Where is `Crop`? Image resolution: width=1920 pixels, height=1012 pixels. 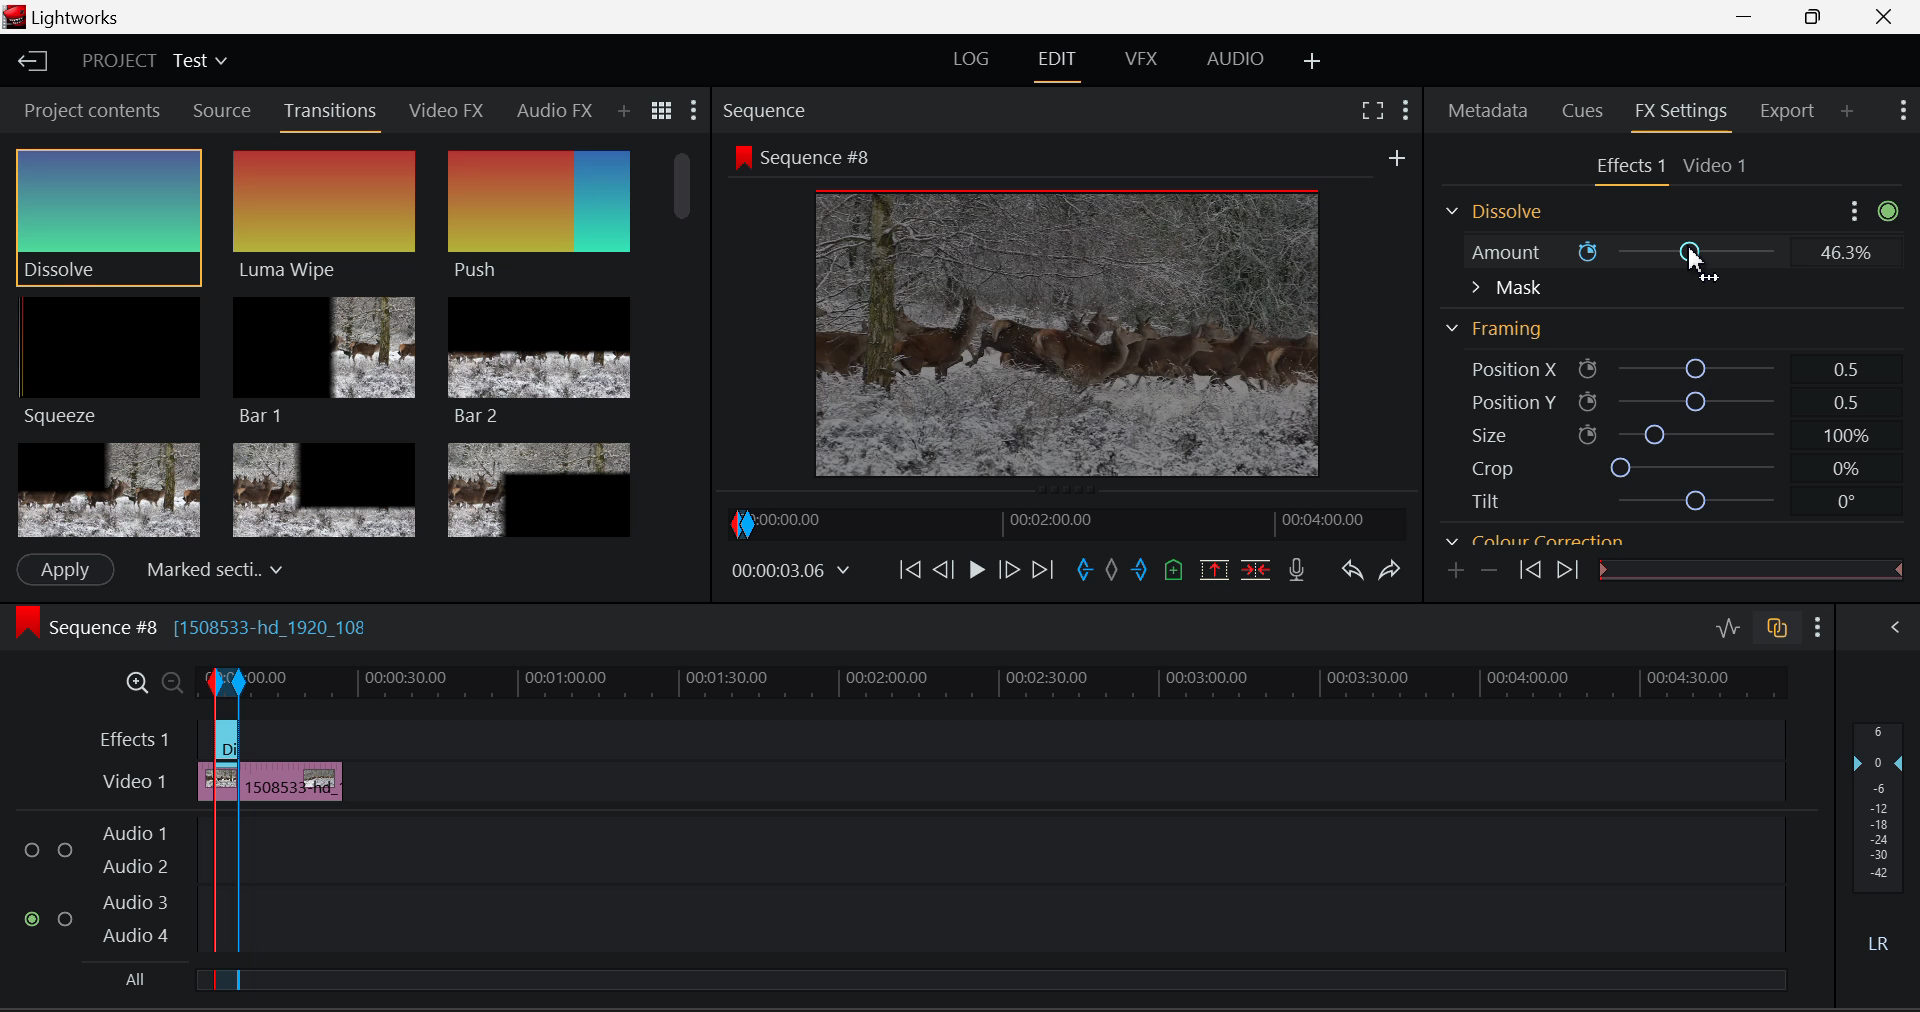 Crop is located at coordinates (1655, 468).